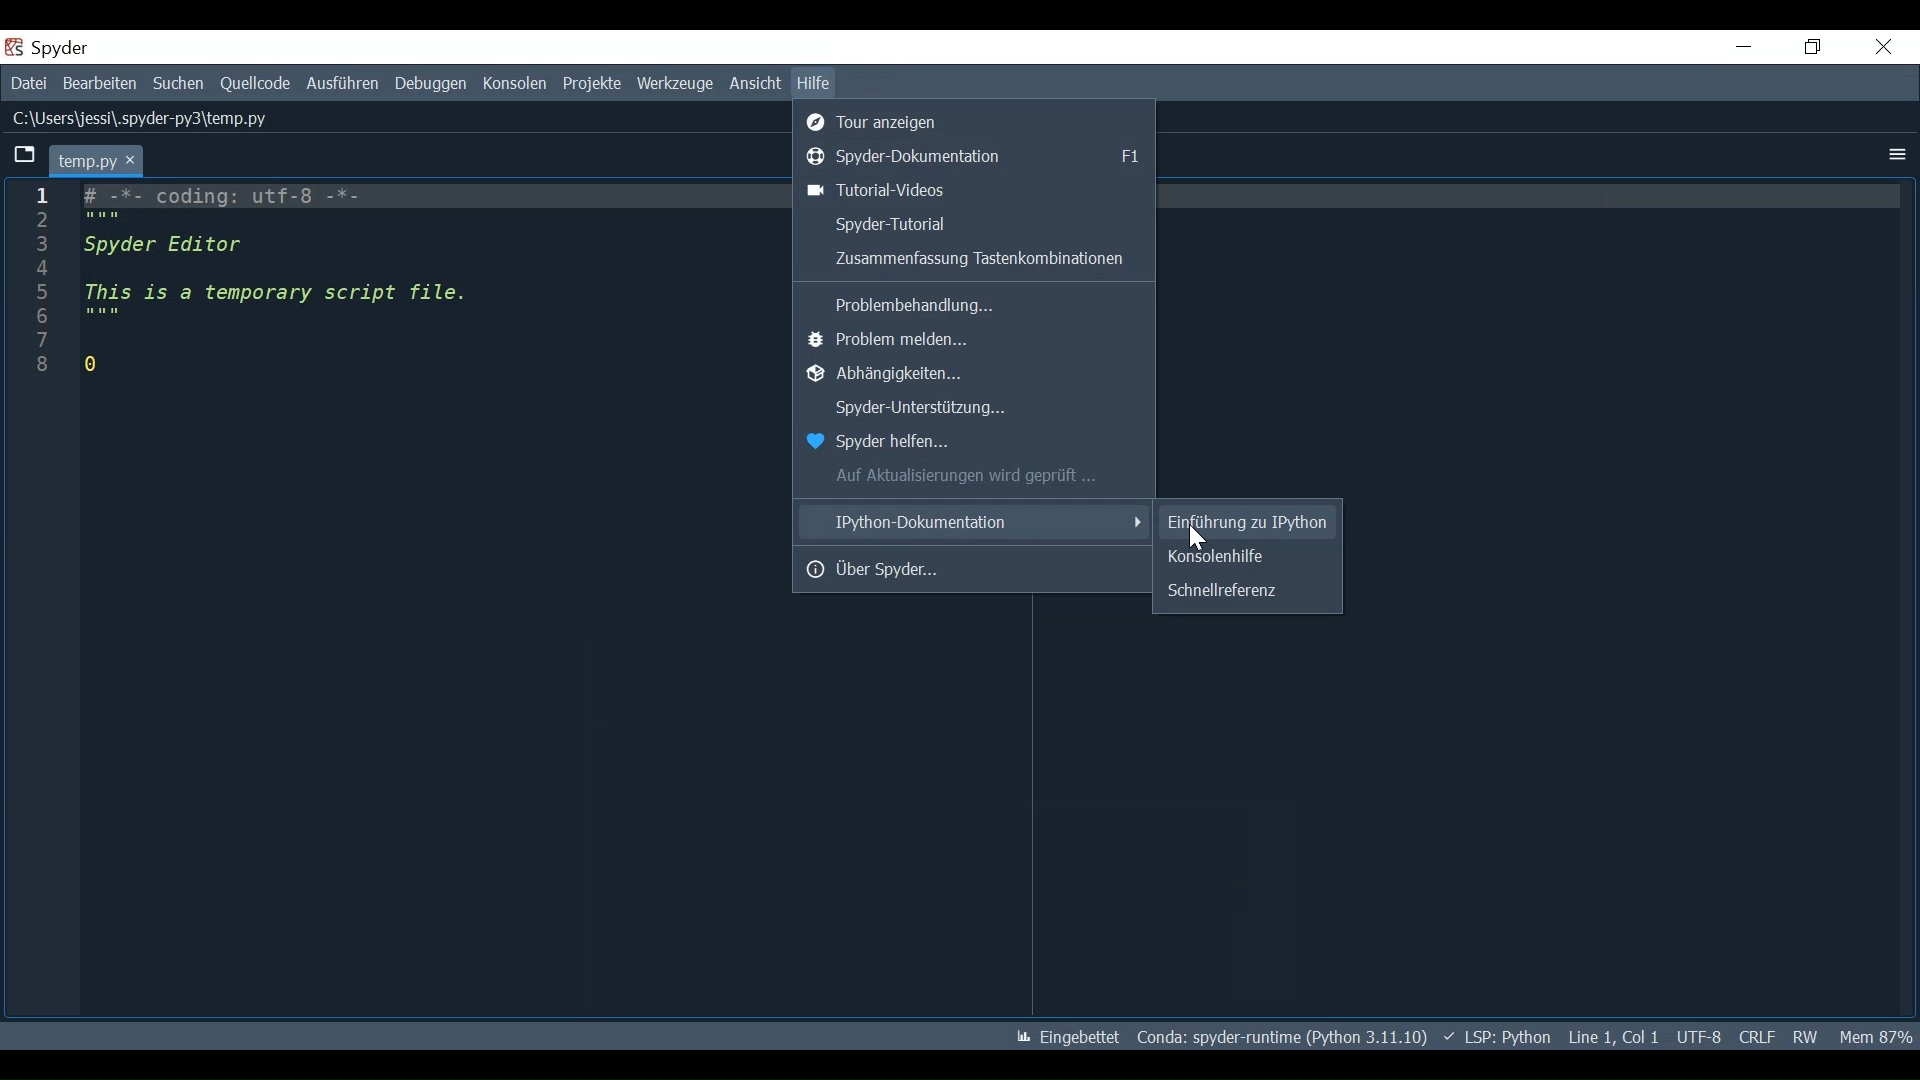 This screenshot has width=1920, height=1080. What do you see at coordinates (676, 84) in the screenshot?
I see `Tools` at bounding box center [676, 84].